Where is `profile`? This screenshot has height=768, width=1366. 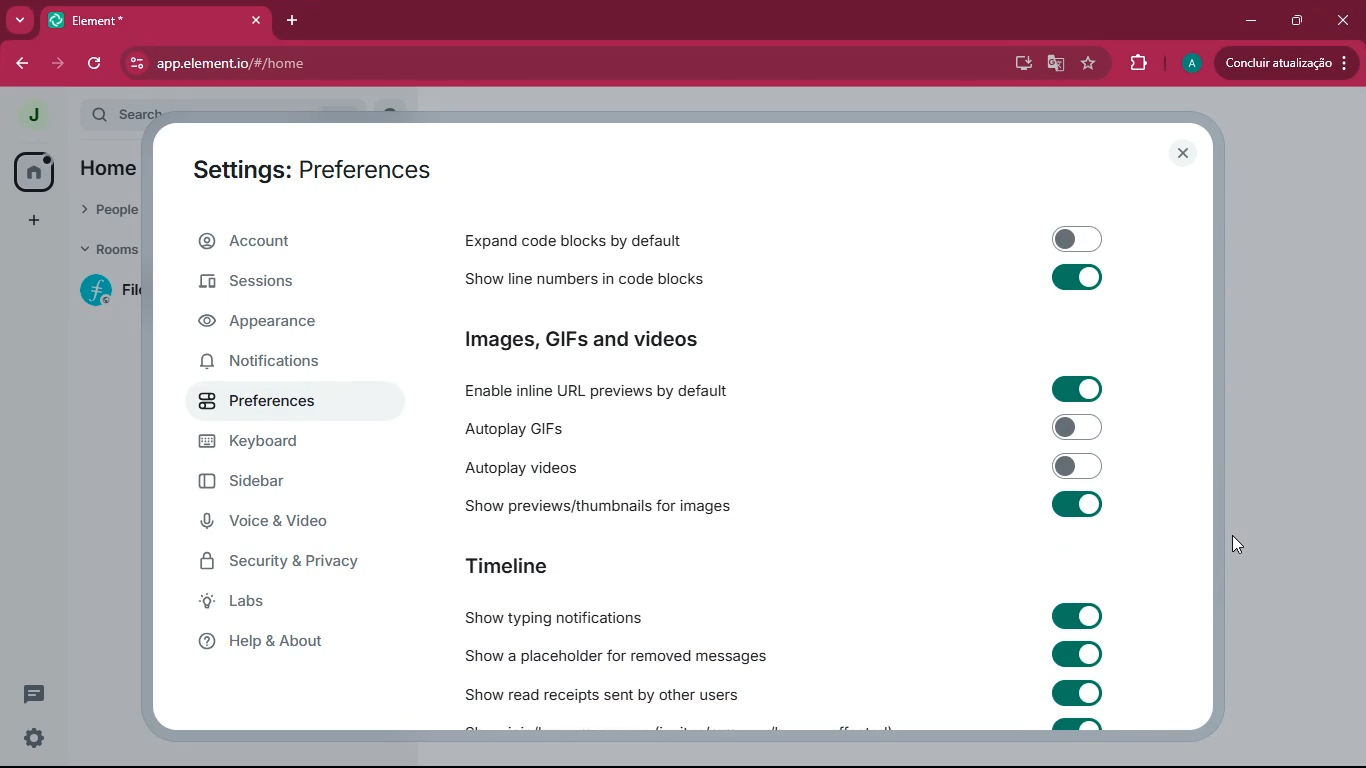
profile is located at coordinates (34, 115).